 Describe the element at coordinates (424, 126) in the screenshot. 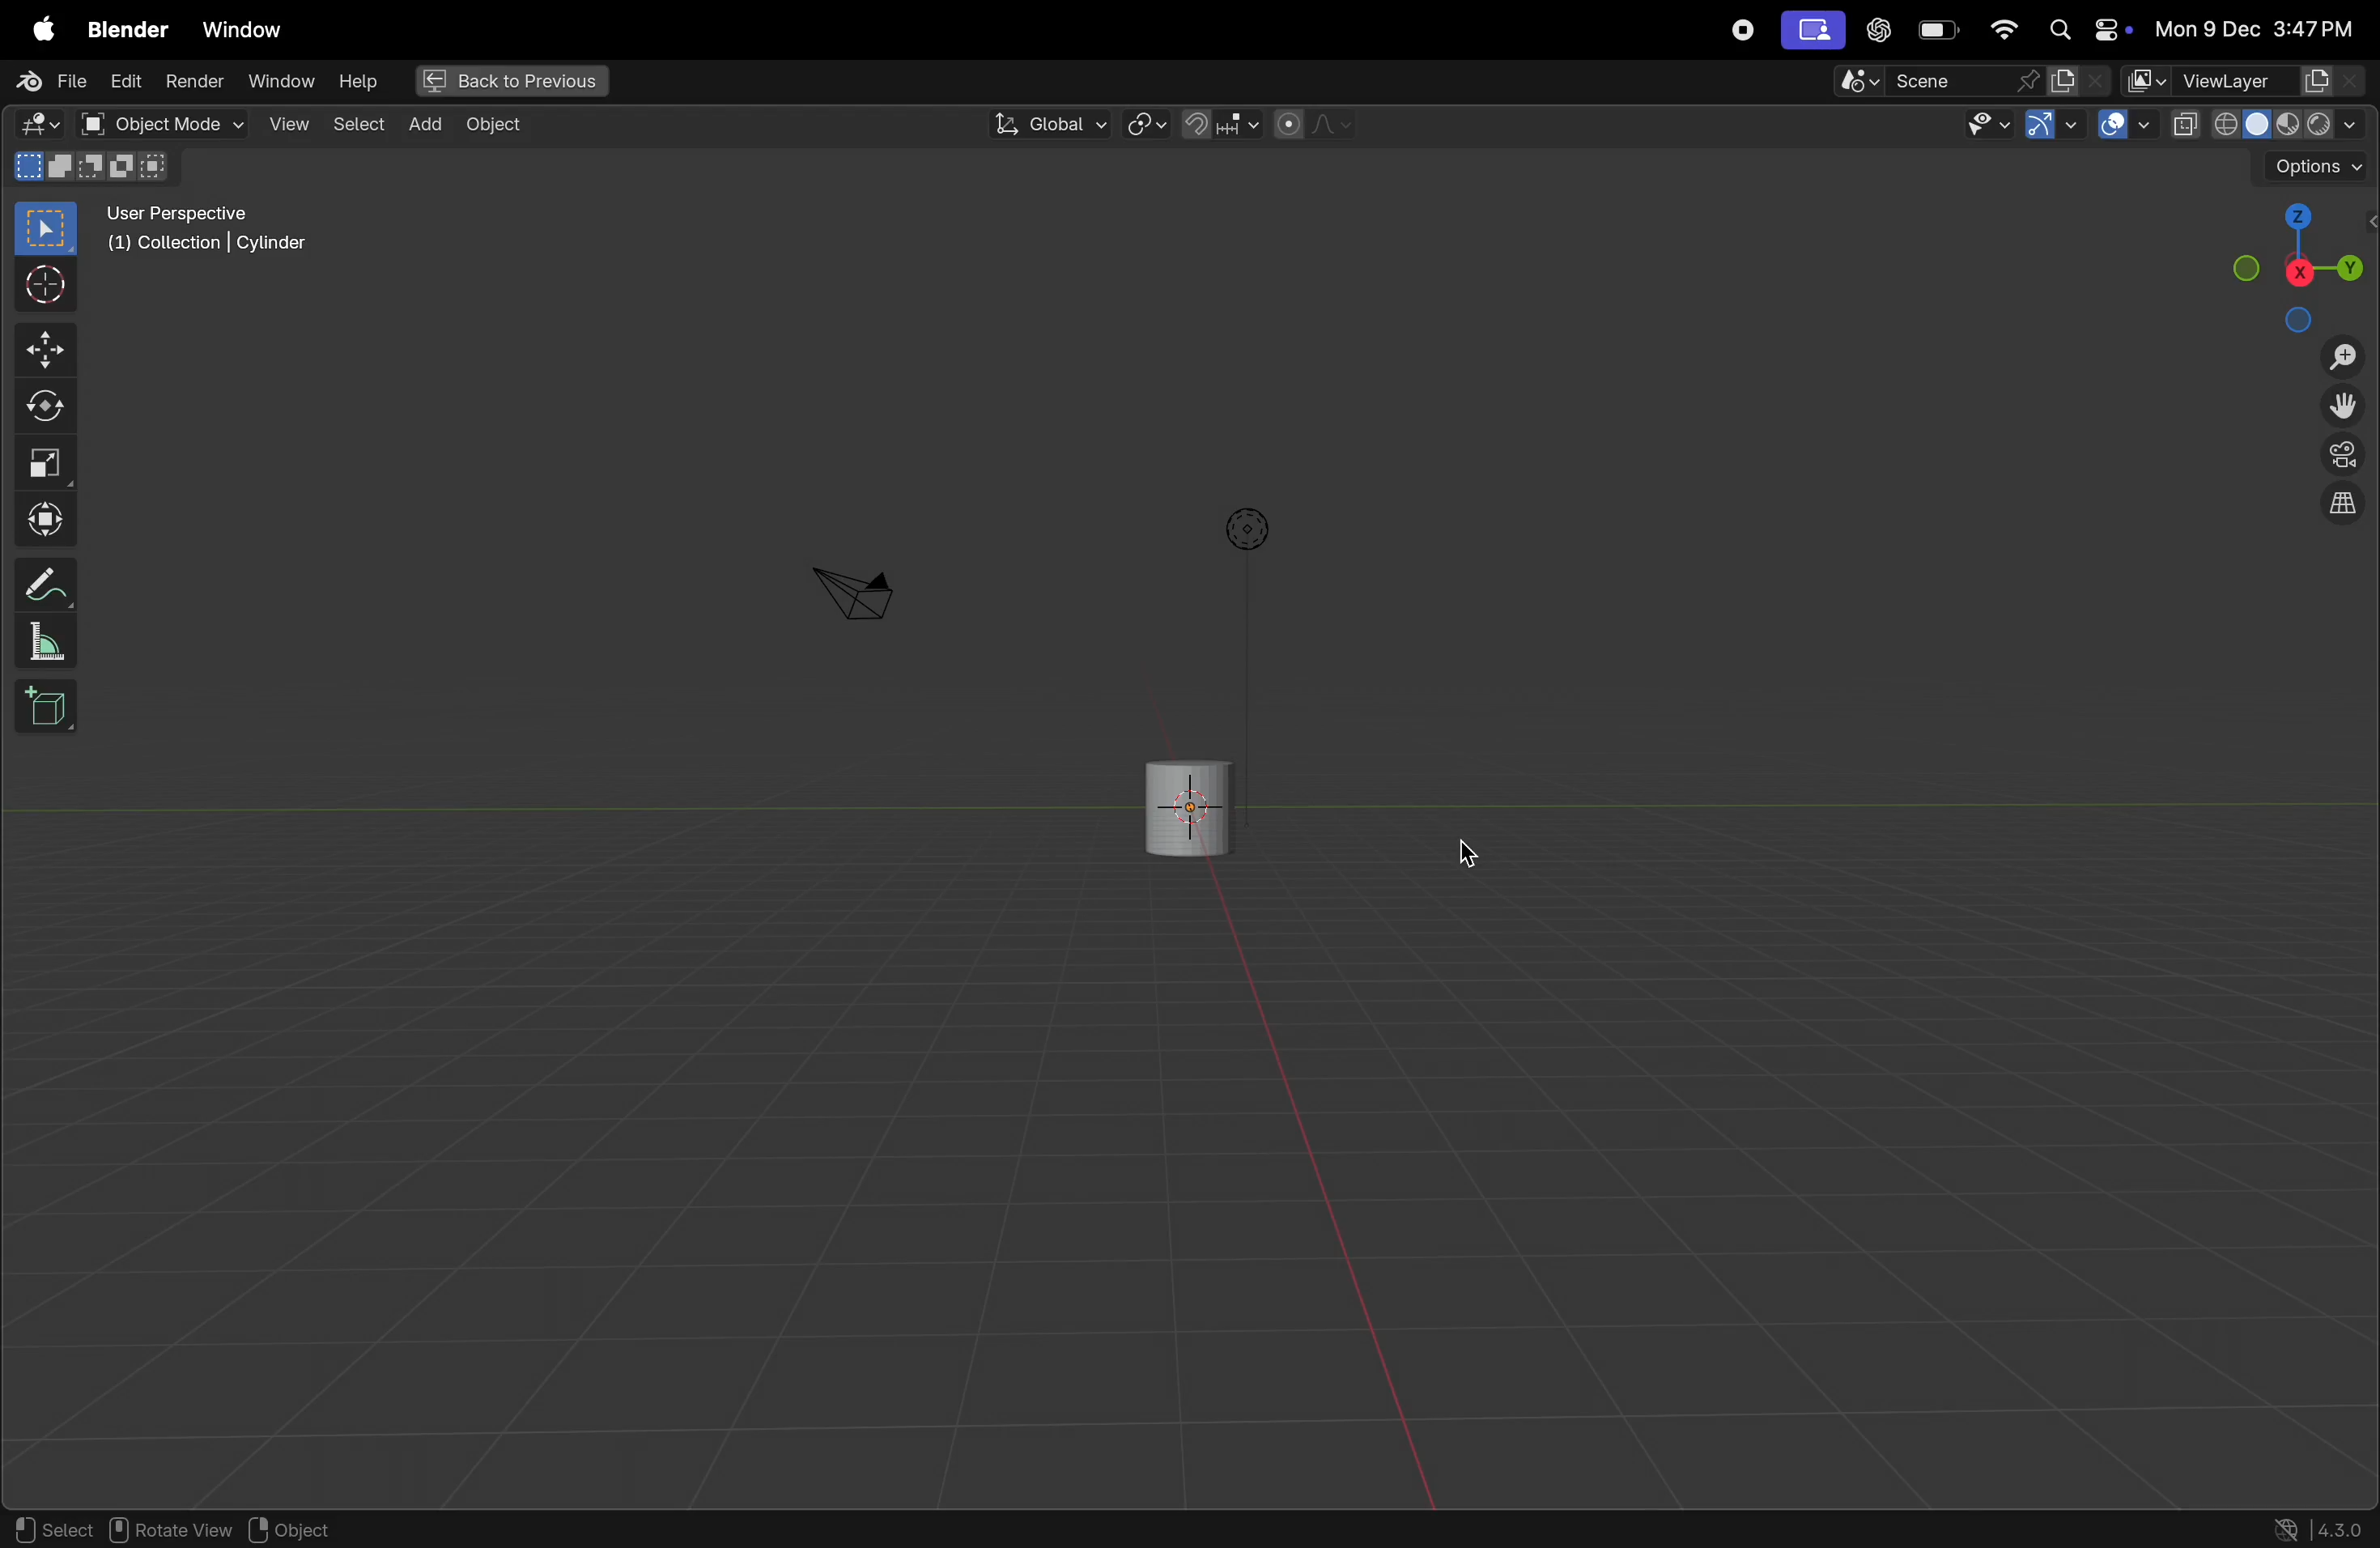

I see `add` at that location.